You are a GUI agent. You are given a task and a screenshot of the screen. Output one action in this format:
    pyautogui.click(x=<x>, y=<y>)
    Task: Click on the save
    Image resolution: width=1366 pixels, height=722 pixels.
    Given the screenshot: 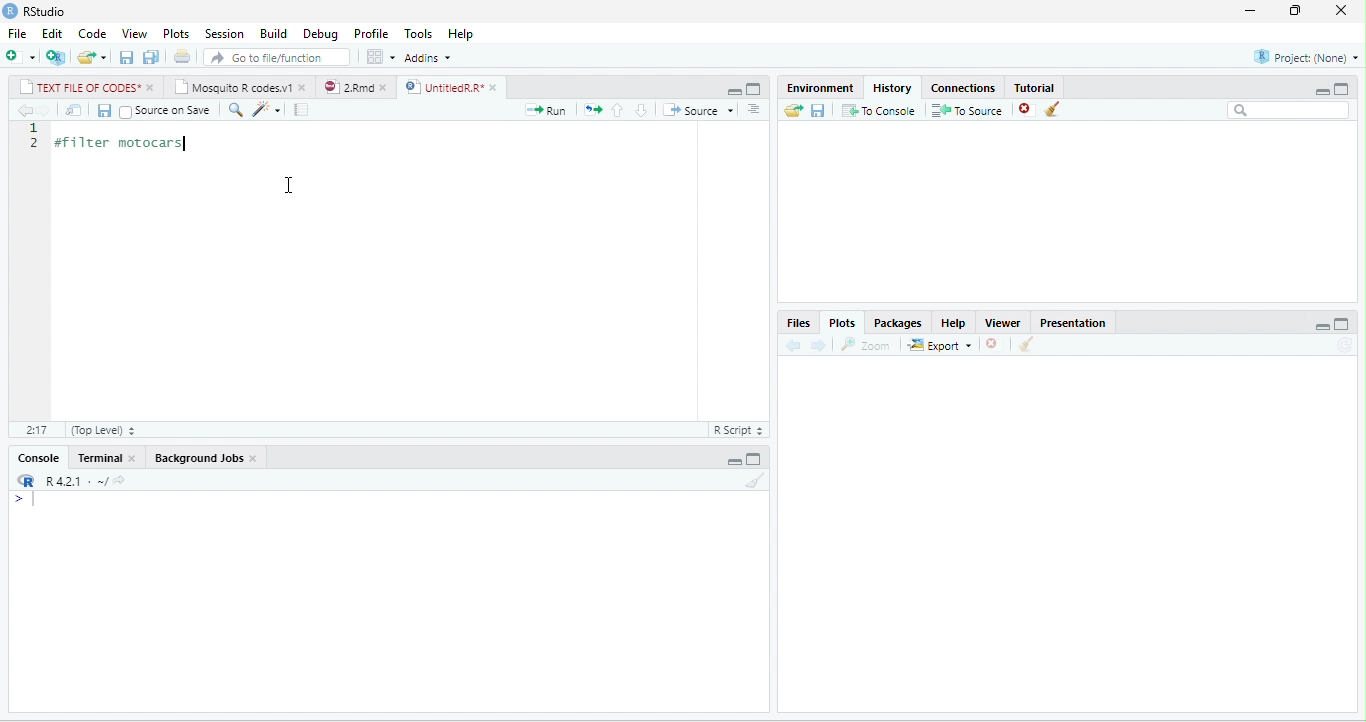 What is the action you would take?
    pyautogui.click(x=126, y=58)
    